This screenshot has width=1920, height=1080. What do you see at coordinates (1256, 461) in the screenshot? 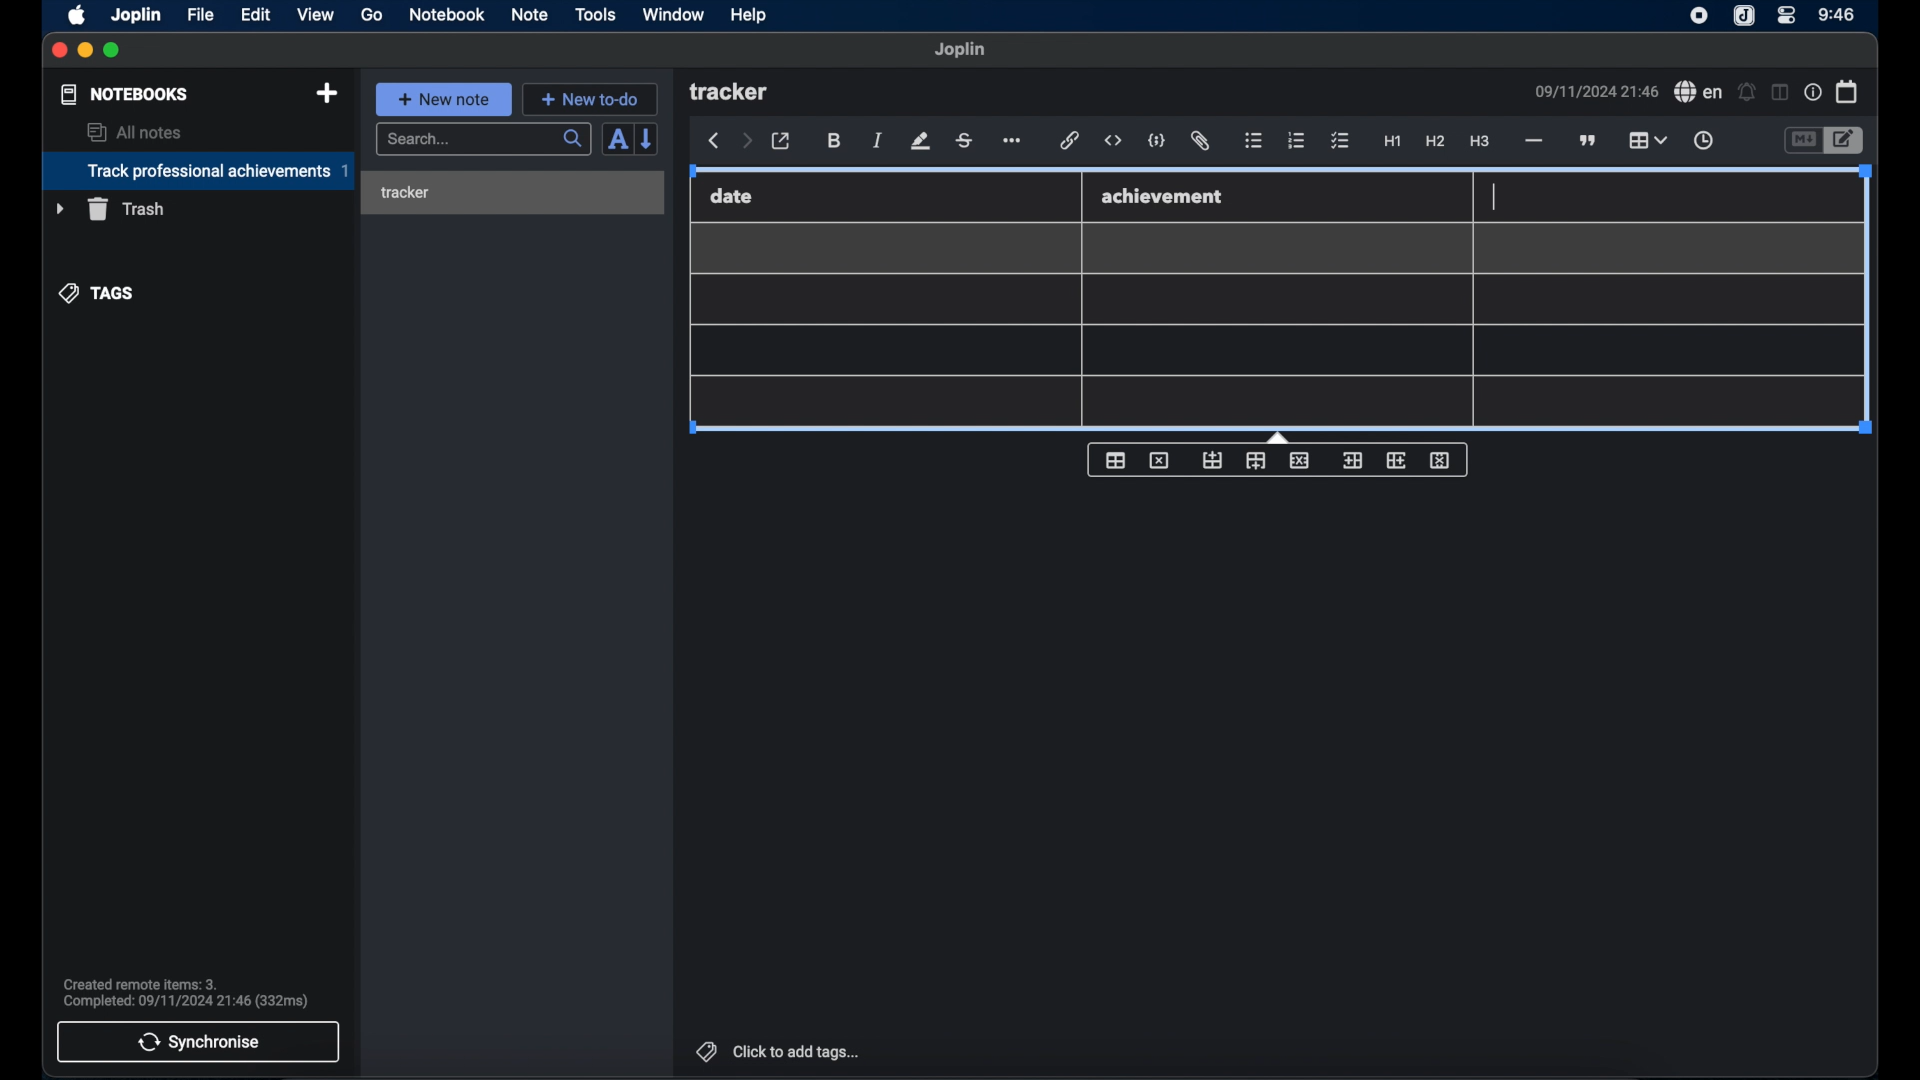
I see `insert row after` at bounding box center [1256, 461].